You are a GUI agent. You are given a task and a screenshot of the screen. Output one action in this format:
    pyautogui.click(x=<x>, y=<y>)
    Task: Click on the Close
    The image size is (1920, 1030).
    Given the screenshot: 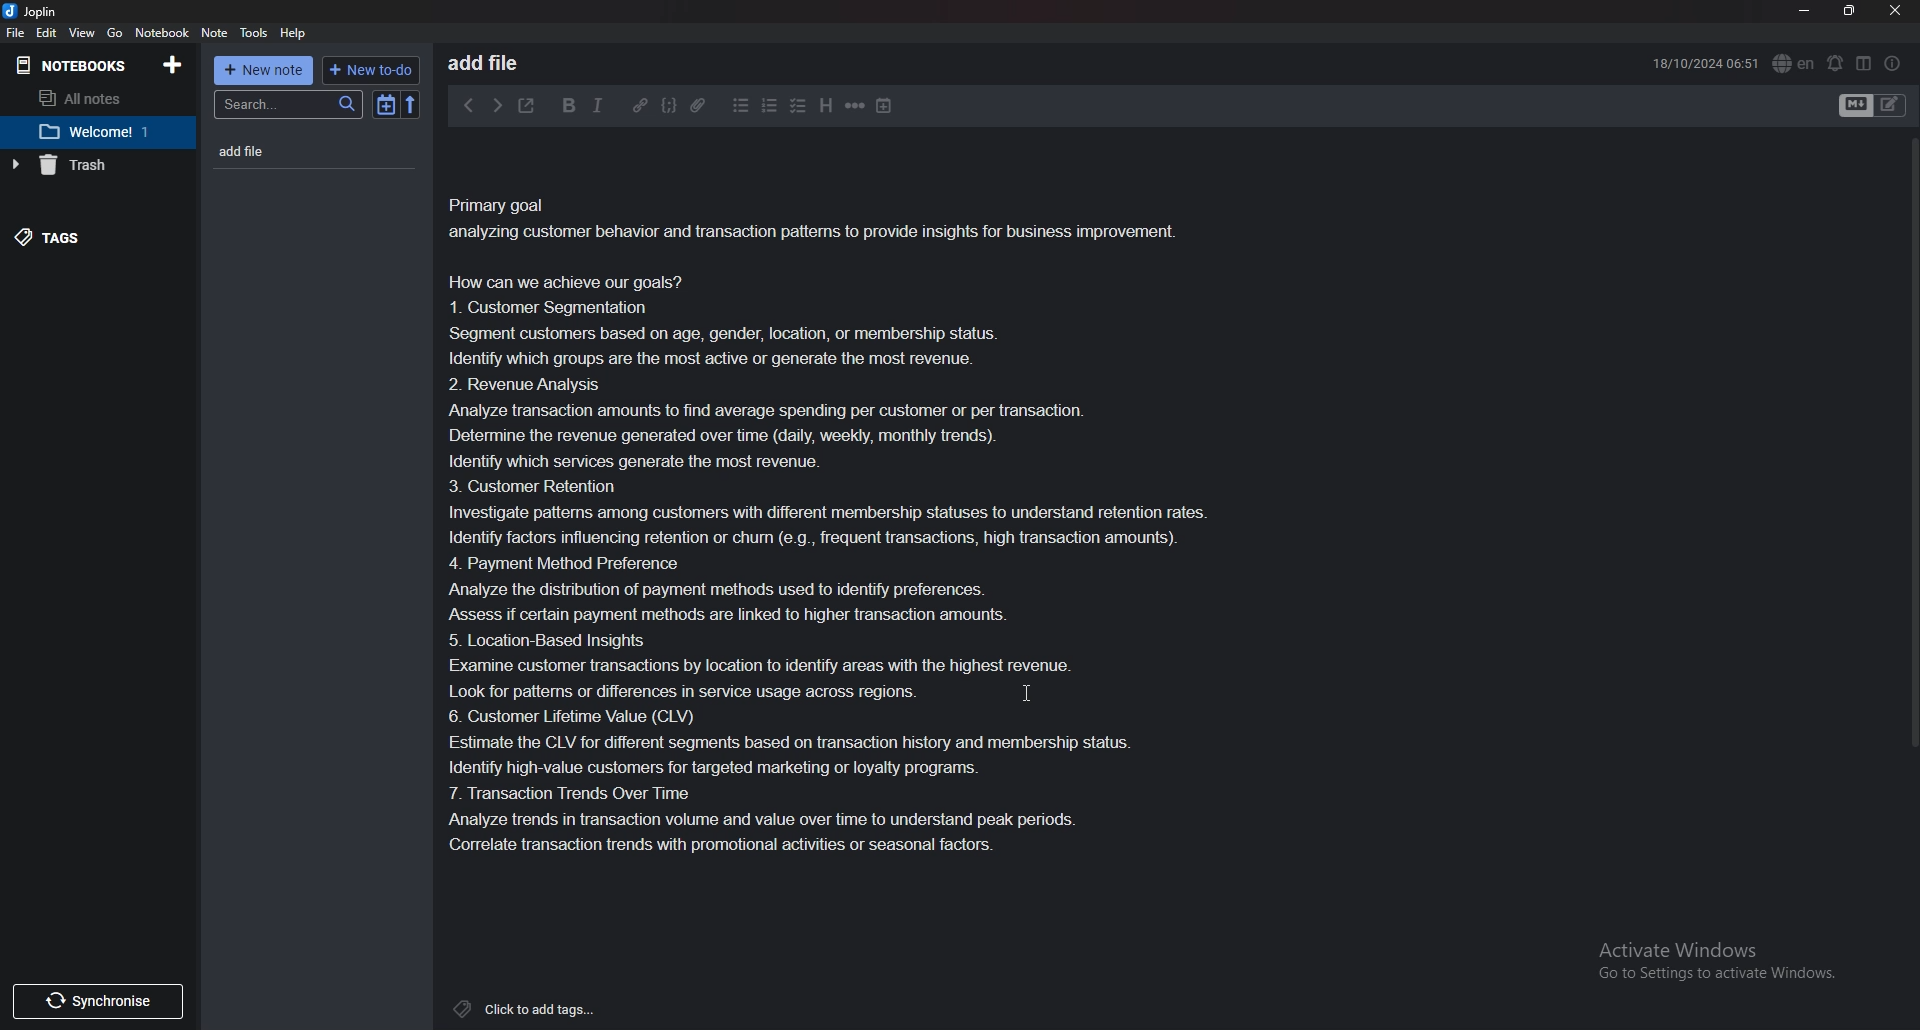 What is the action you would take?
    pyautogui.click(x=1894, y=11)
    